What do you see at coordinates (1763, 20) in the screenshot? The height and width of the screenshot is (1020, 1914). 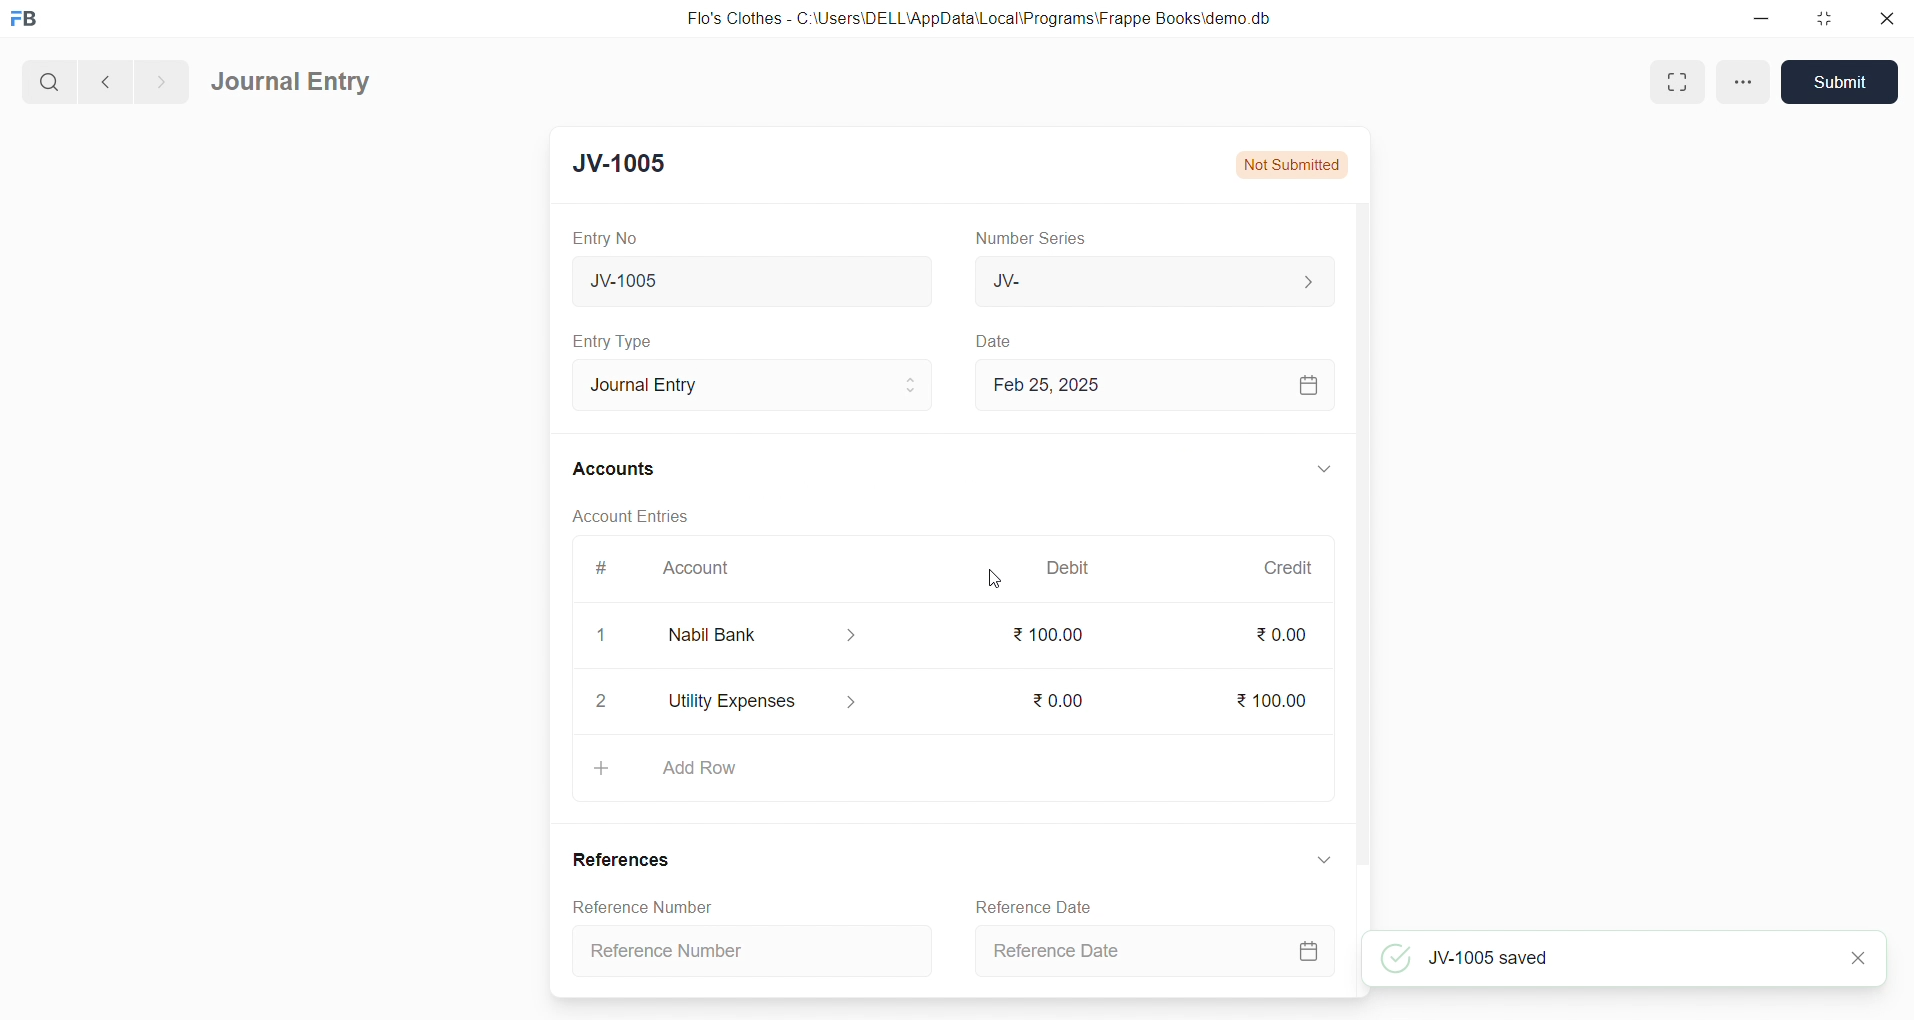 I see `minimize` at bounding box center [1763, 20].